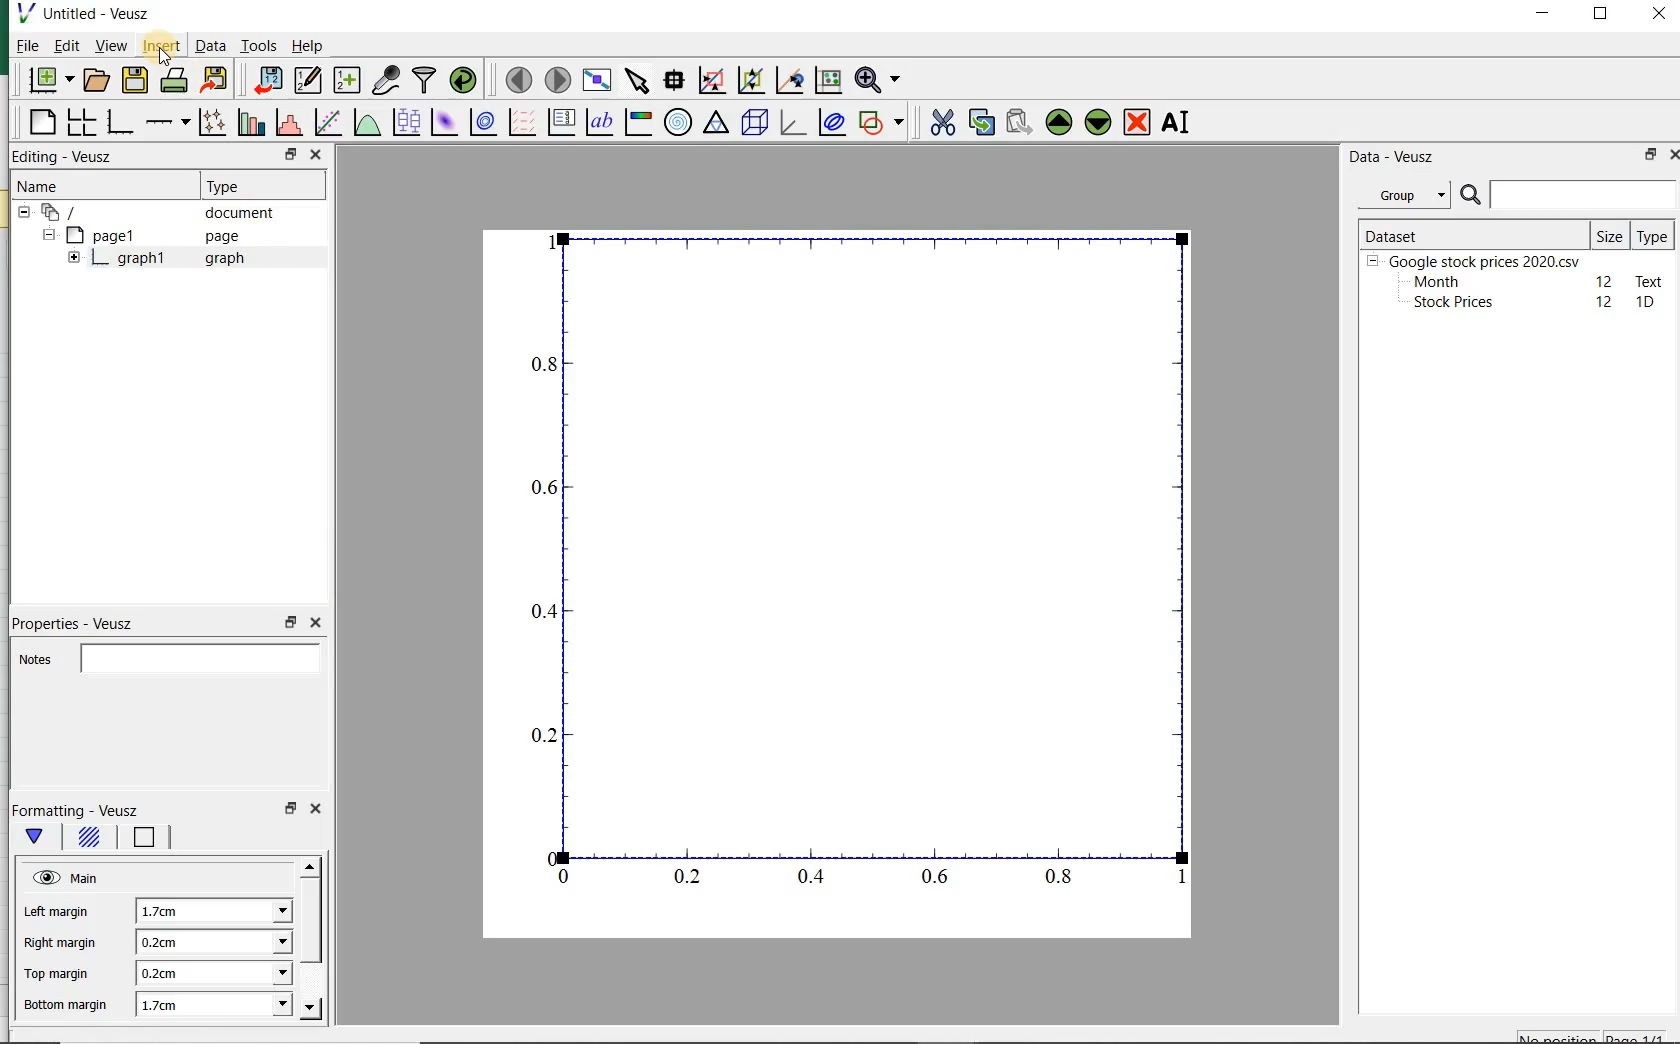 This screenshot has height=1044, width=1680. Describe the element at coordinates (50, 81) in the screenshot. I see `new document` at that location.